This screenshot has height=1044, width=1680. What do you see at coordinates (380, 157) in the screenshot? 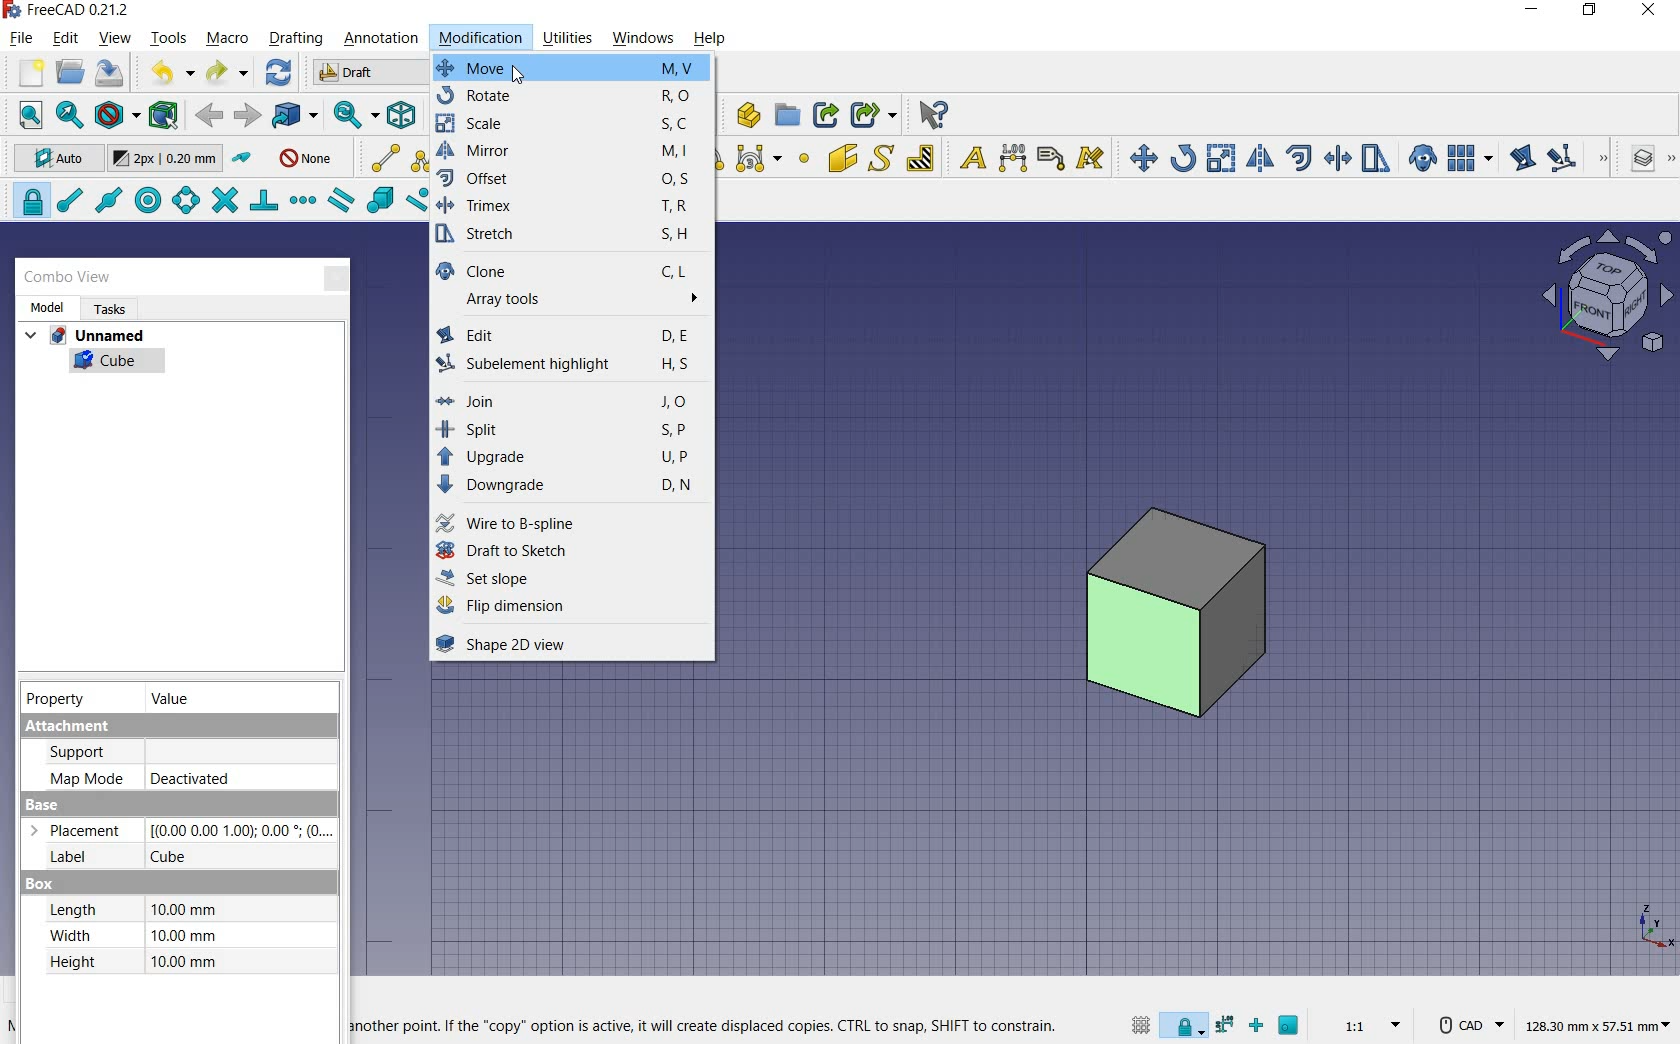
I see `line` at bounding box center [380, 157].